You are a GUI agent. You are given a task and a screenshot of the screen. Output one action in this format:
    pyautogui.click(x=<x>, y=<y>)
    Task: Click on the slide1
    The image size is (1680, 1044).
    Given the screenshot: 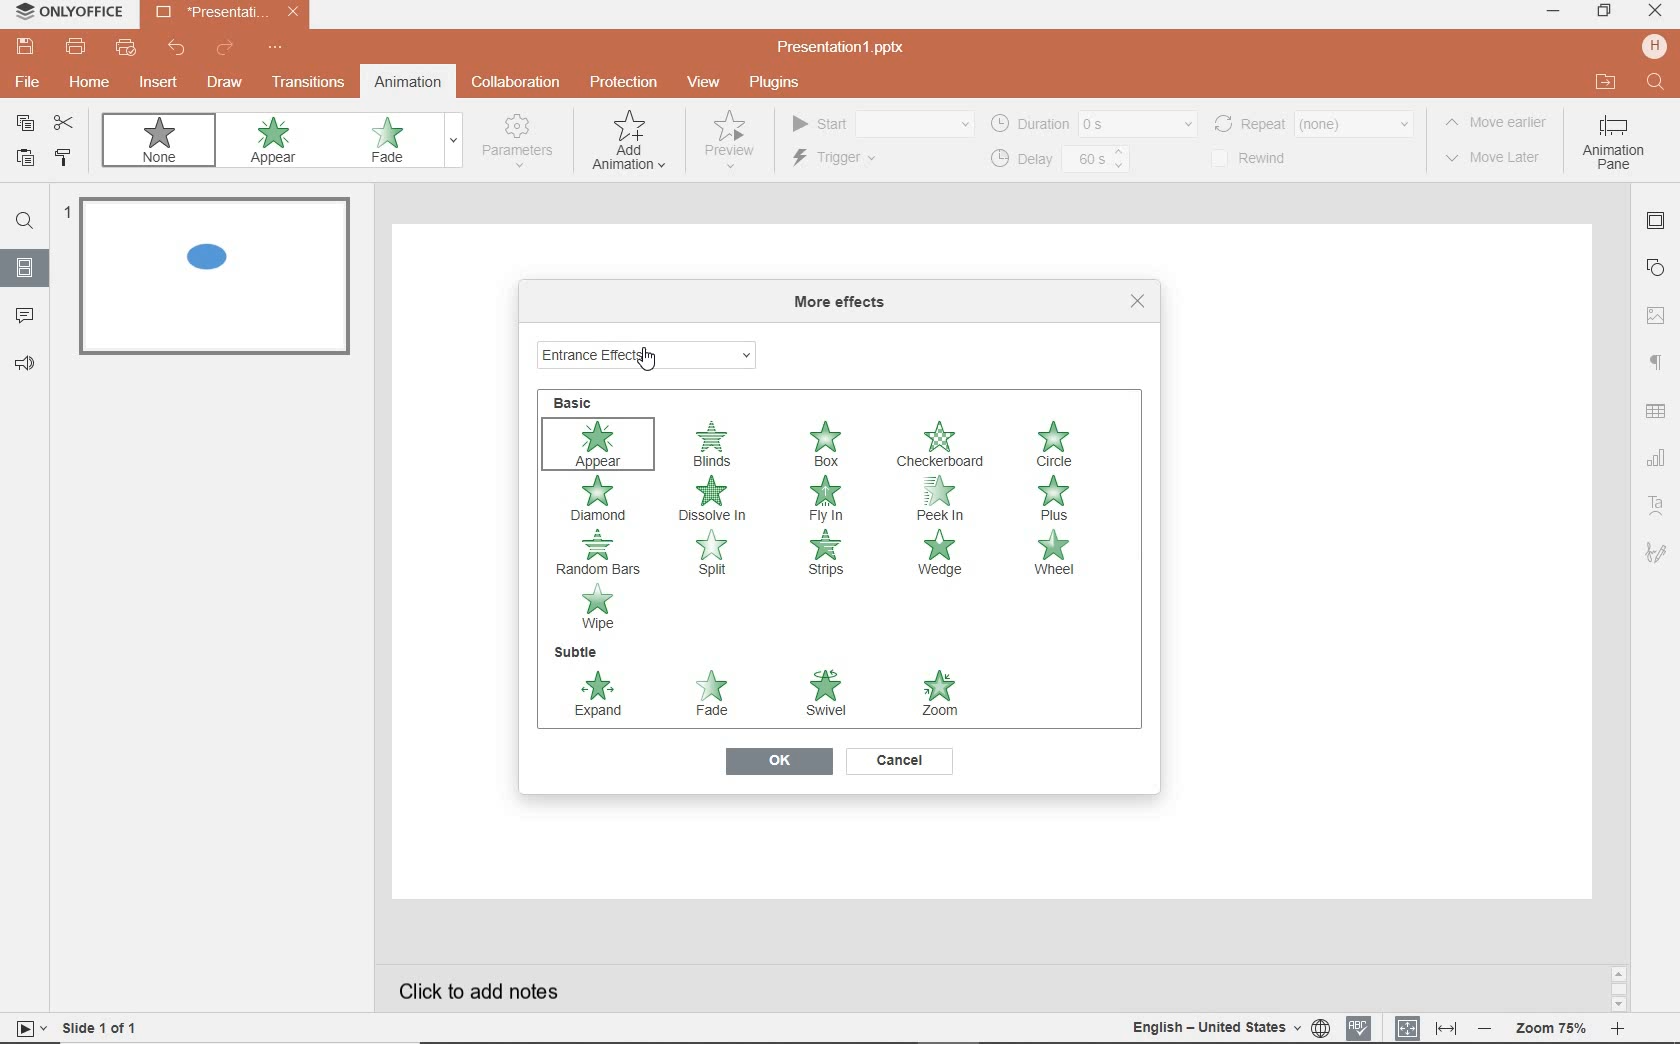 What is the action you would take?
    pyautogui.click(x=220, y=280)
    